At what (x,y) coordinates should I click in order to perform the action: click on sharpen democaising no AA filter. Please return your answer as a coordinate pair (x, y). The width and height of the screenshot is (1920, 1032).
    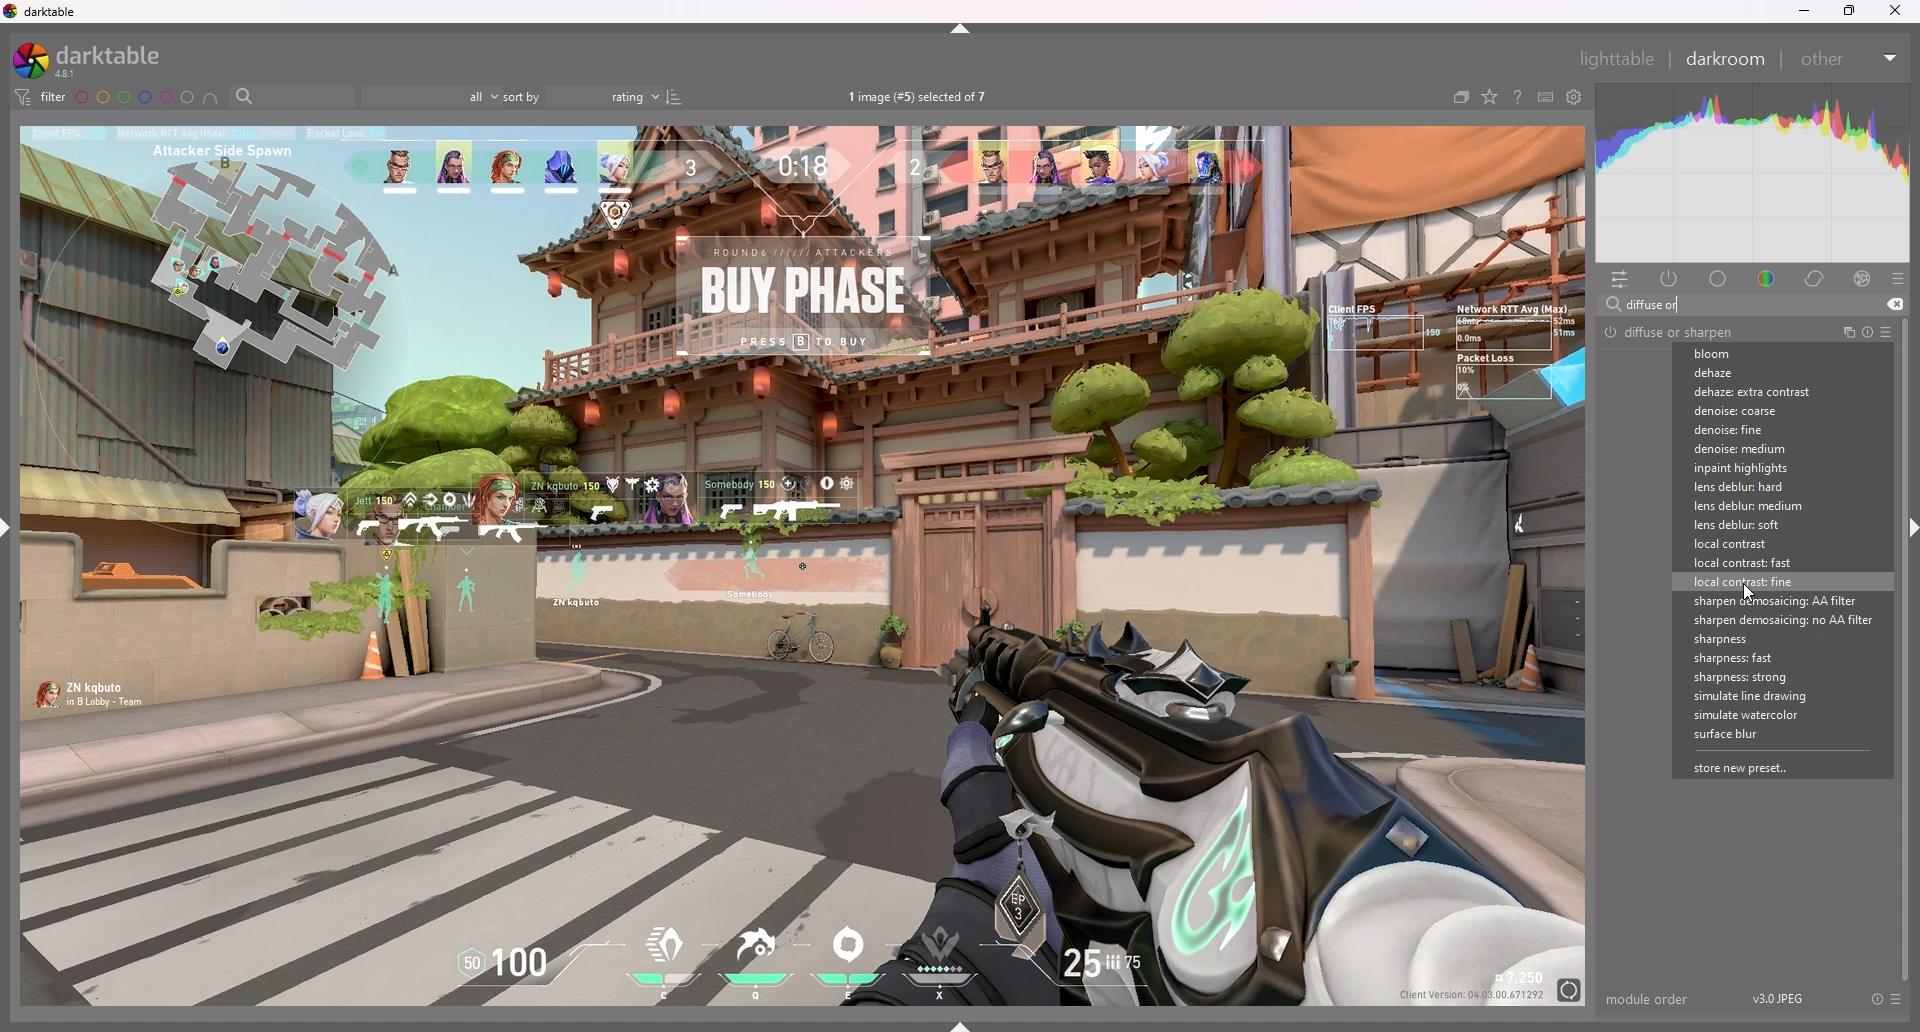
    Looking at the image, I should click on (1778, 620).